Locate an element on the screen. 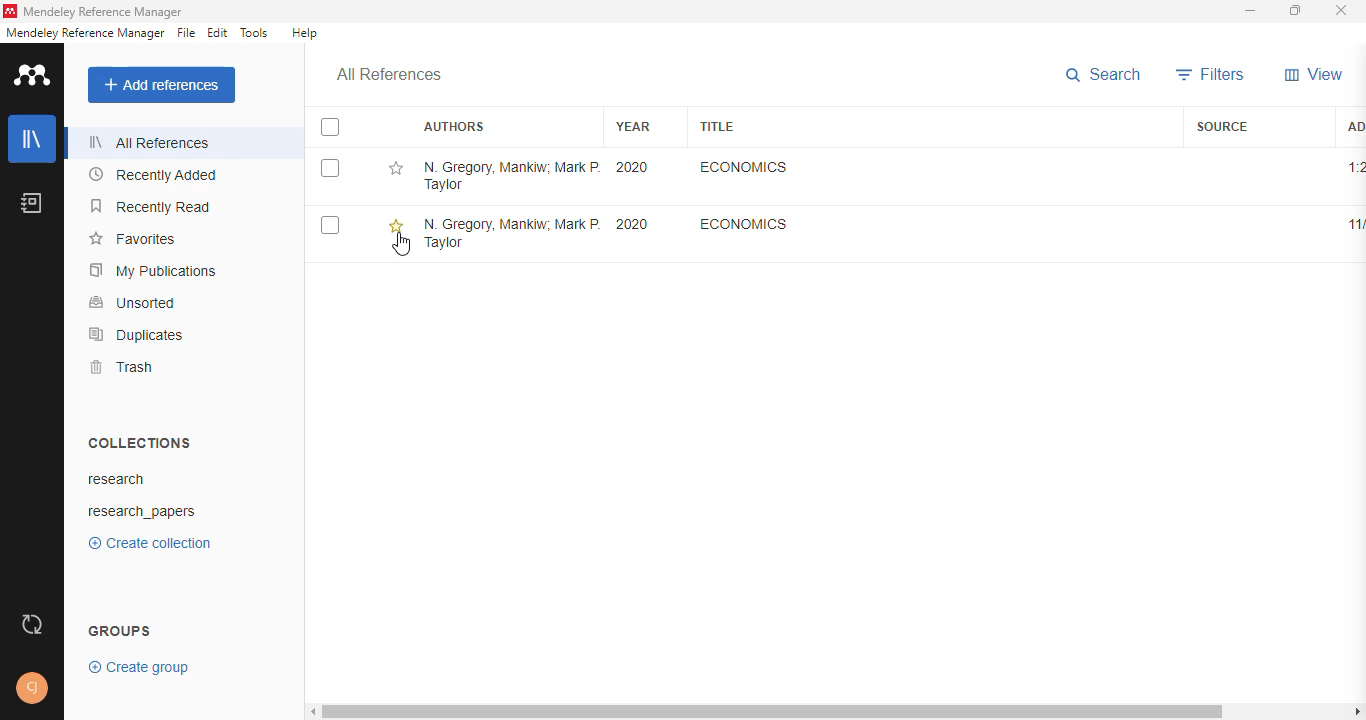  close is located at coordinates (1342, 11).